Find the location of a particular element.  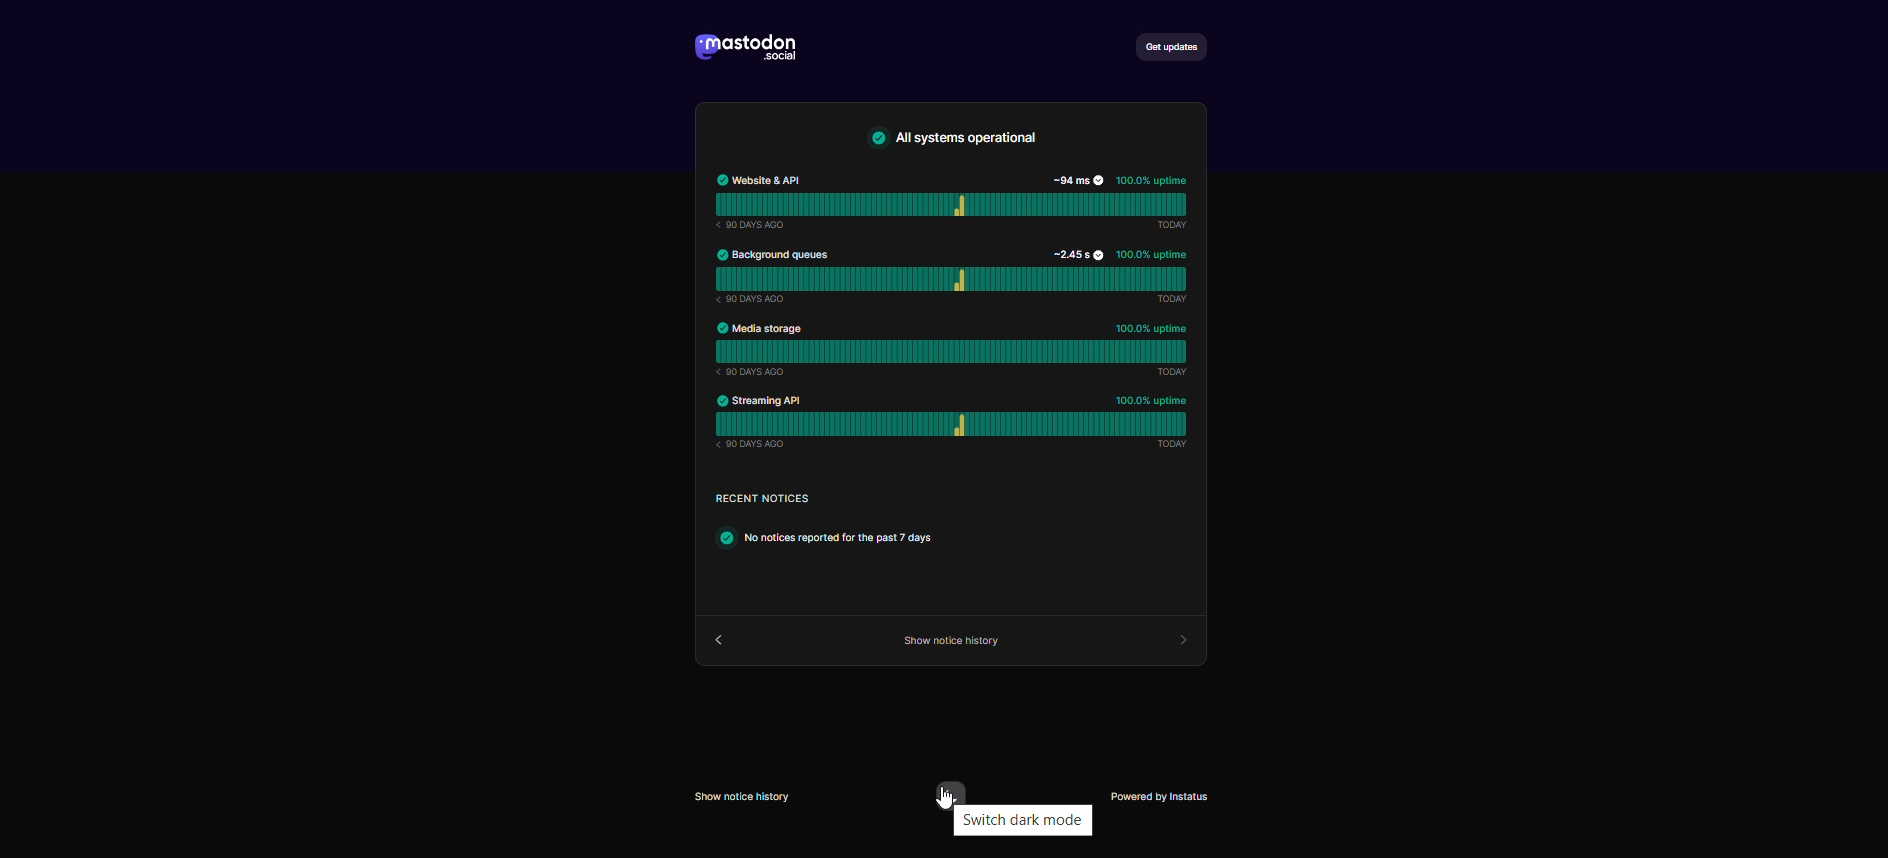

switch to dark more is located at coordinates (951, 796).